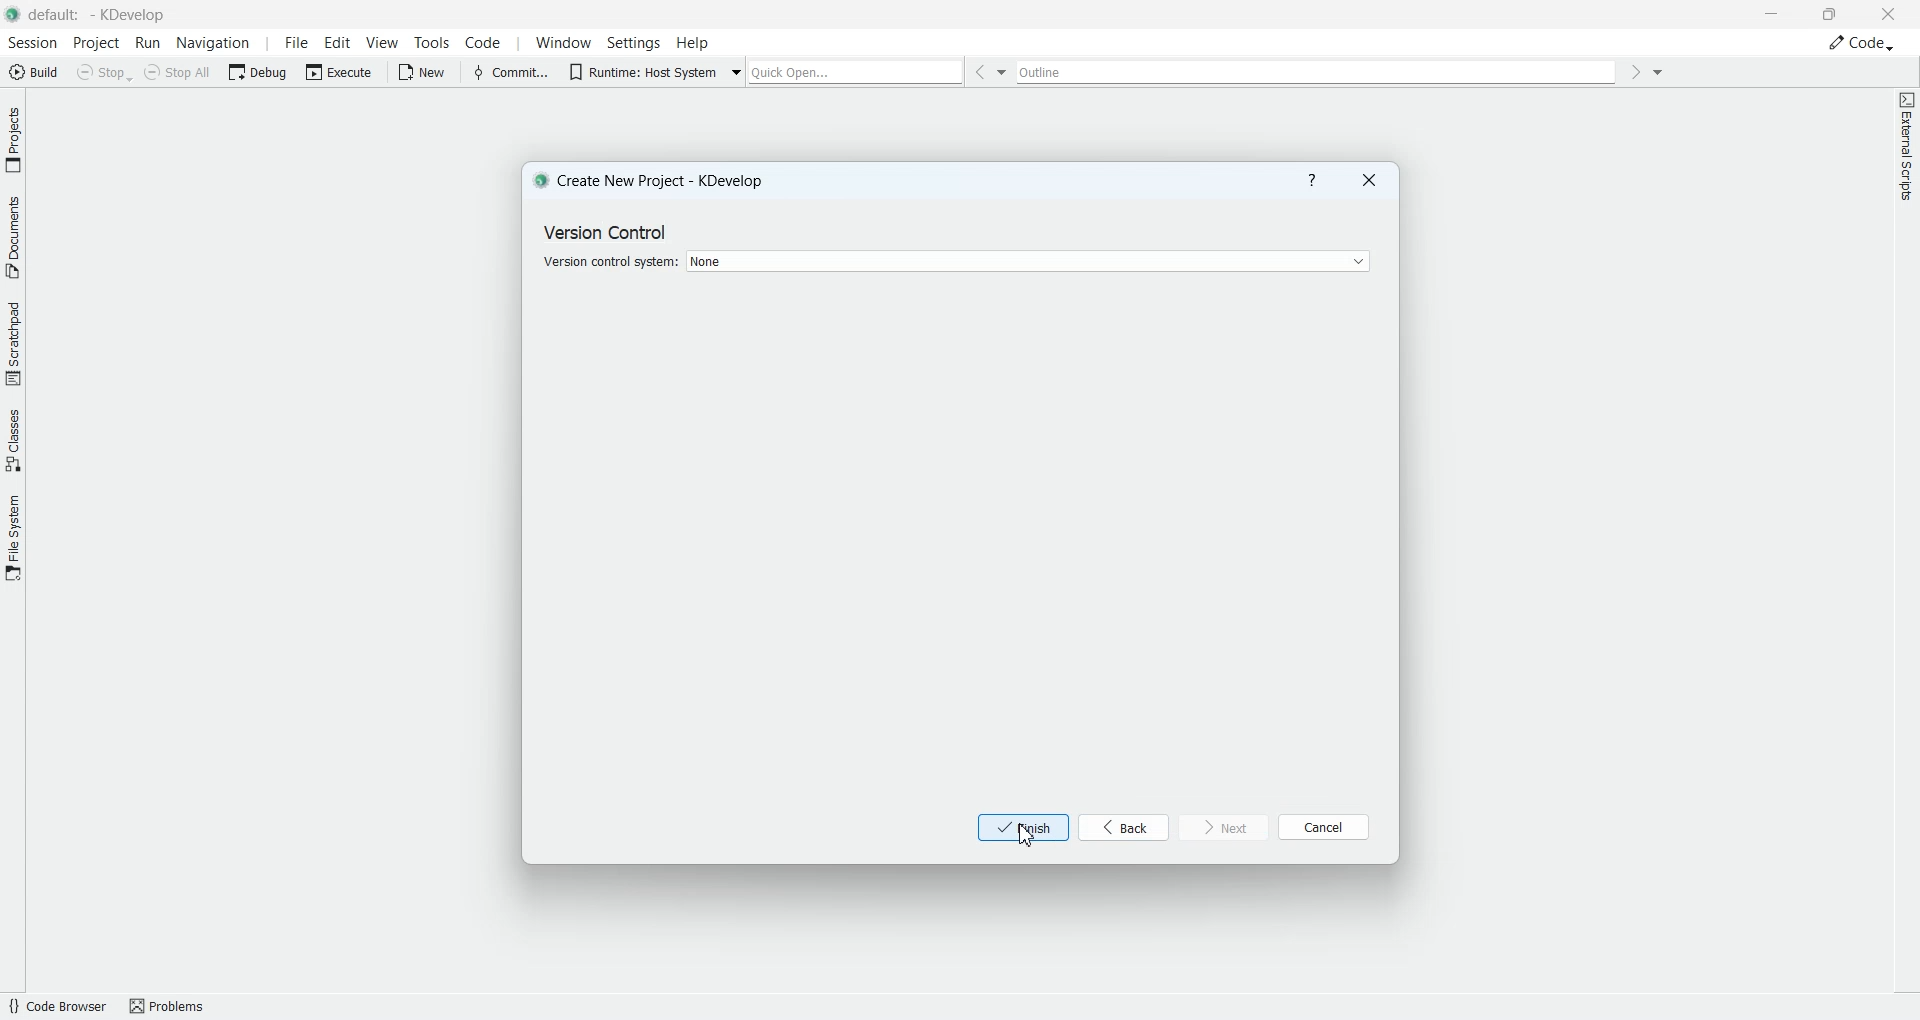  Describe the element at coordinates (260, 71) in the screenshot. I see `Debug` at that location.